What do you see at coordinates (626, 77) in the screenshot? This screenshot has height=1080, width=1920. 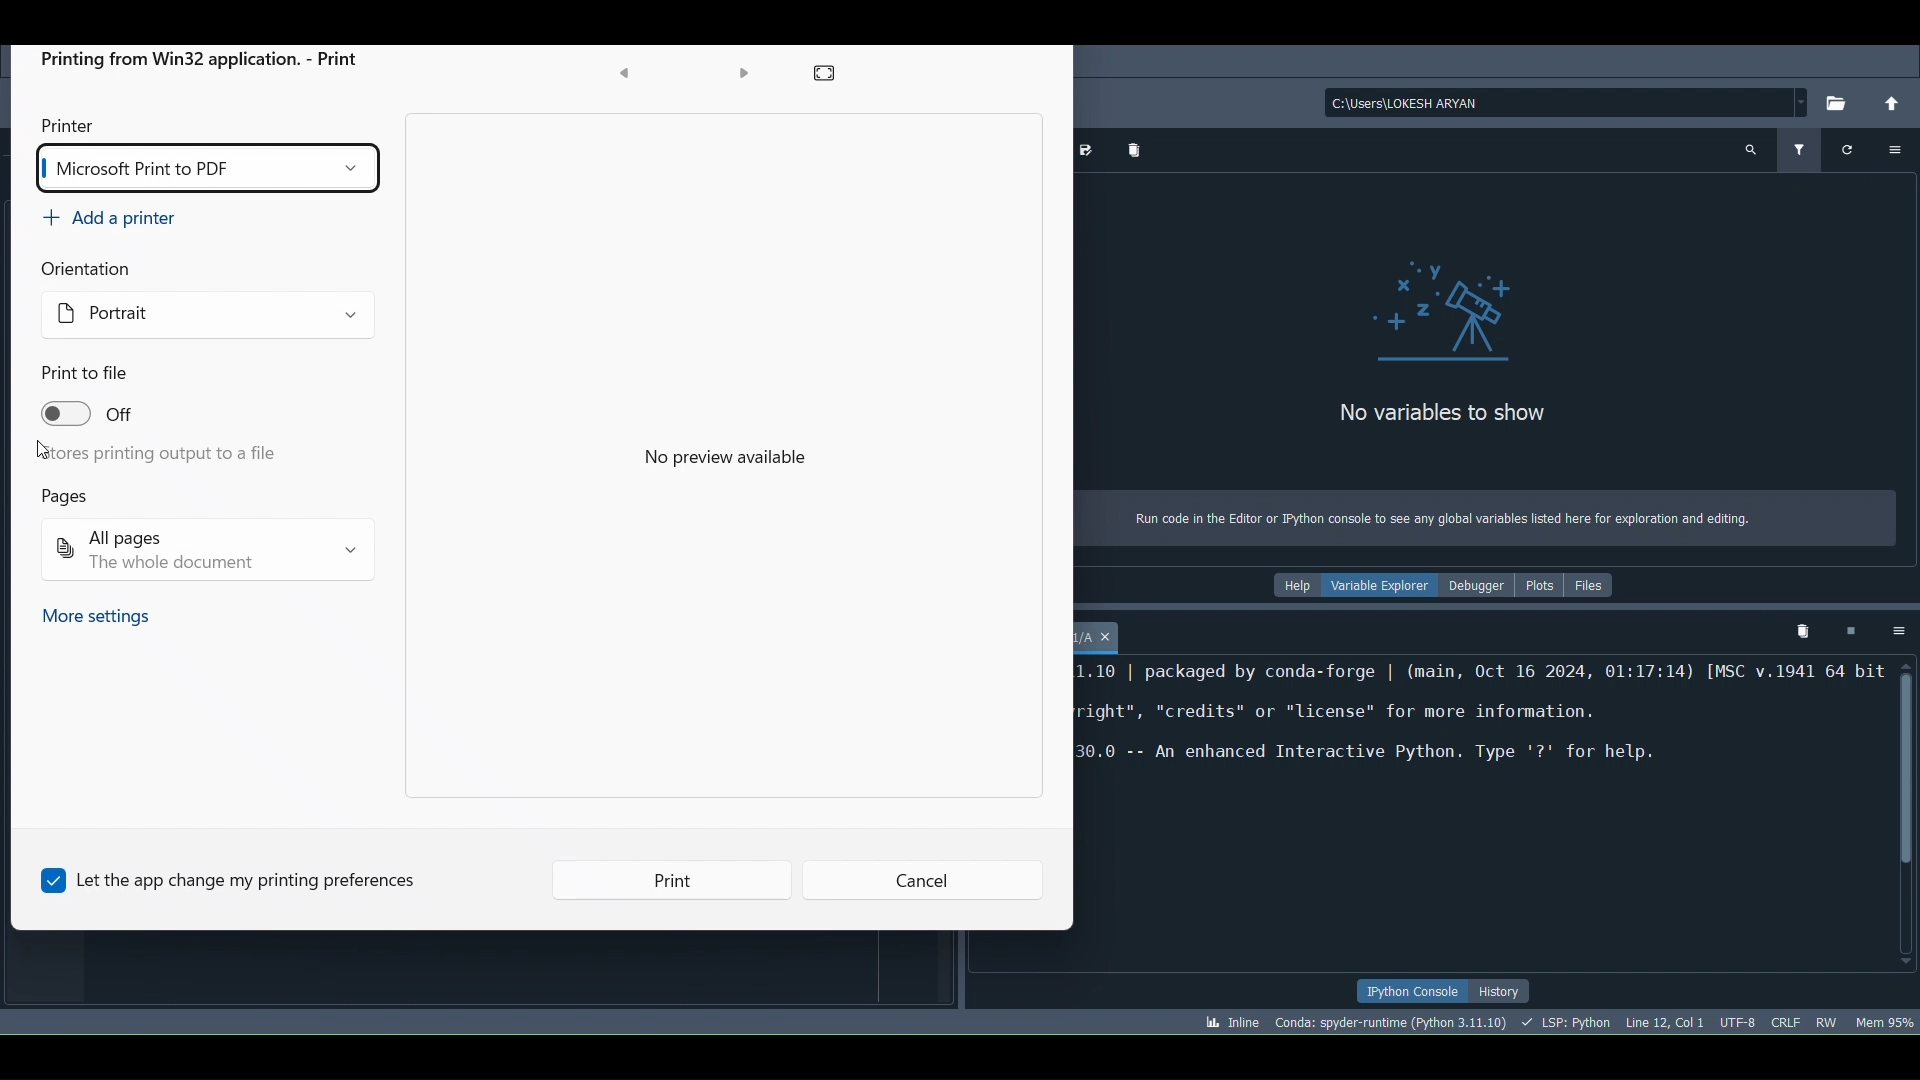 I see `Left ` at bounding box center [626, 77].